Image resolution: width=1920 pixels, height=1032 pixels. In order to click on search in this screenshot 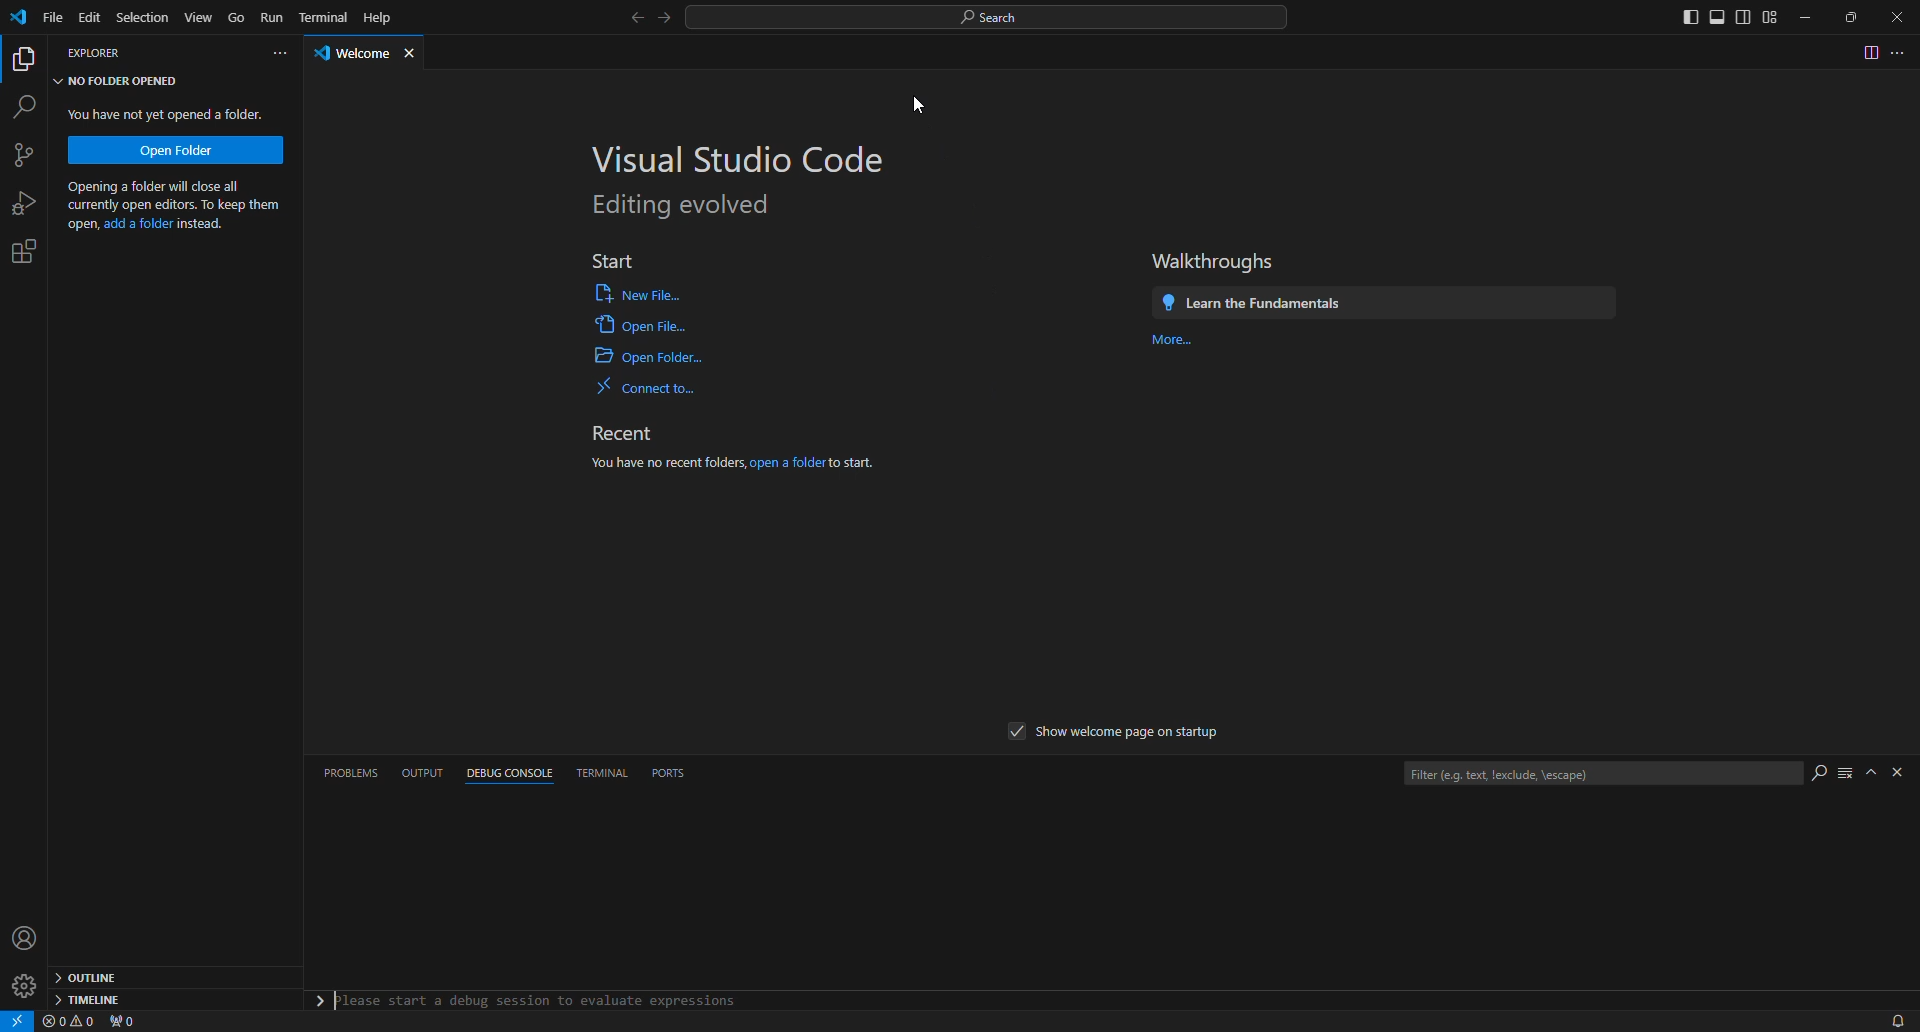, I will do `click(1813, 770)`.